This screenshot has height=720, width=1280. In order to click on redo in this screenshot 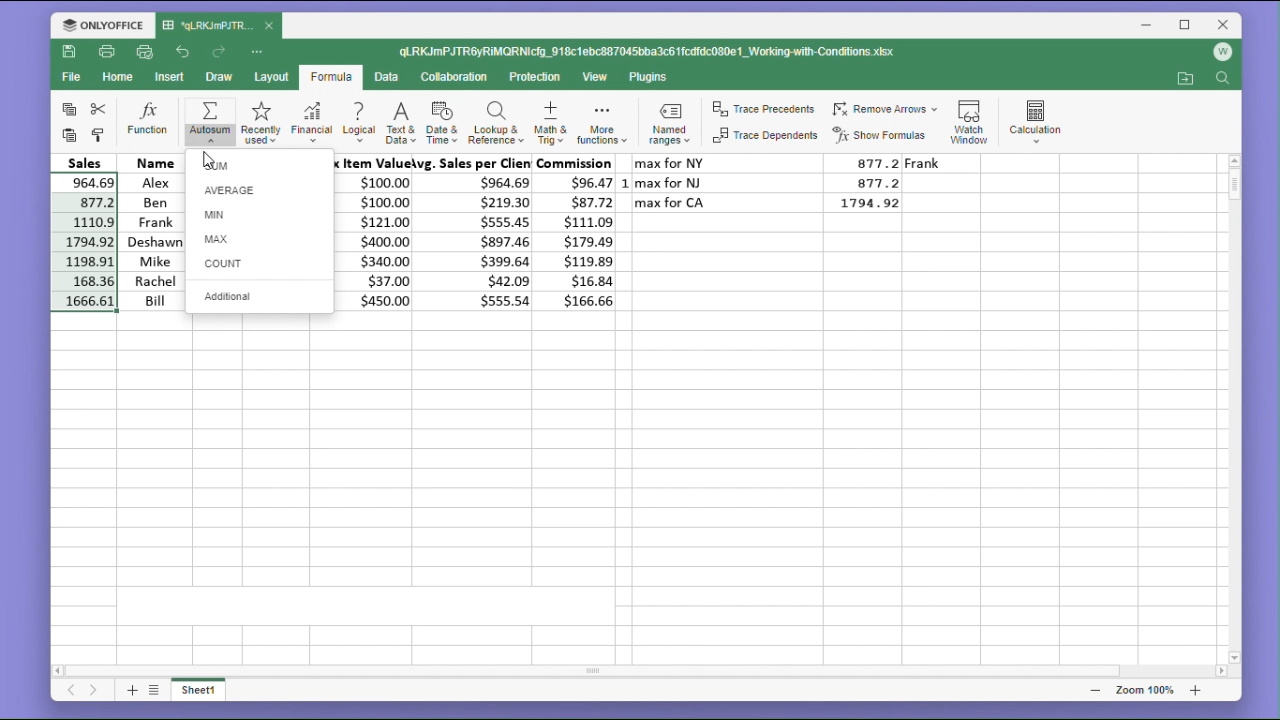, I will do `click(221, 52)`.